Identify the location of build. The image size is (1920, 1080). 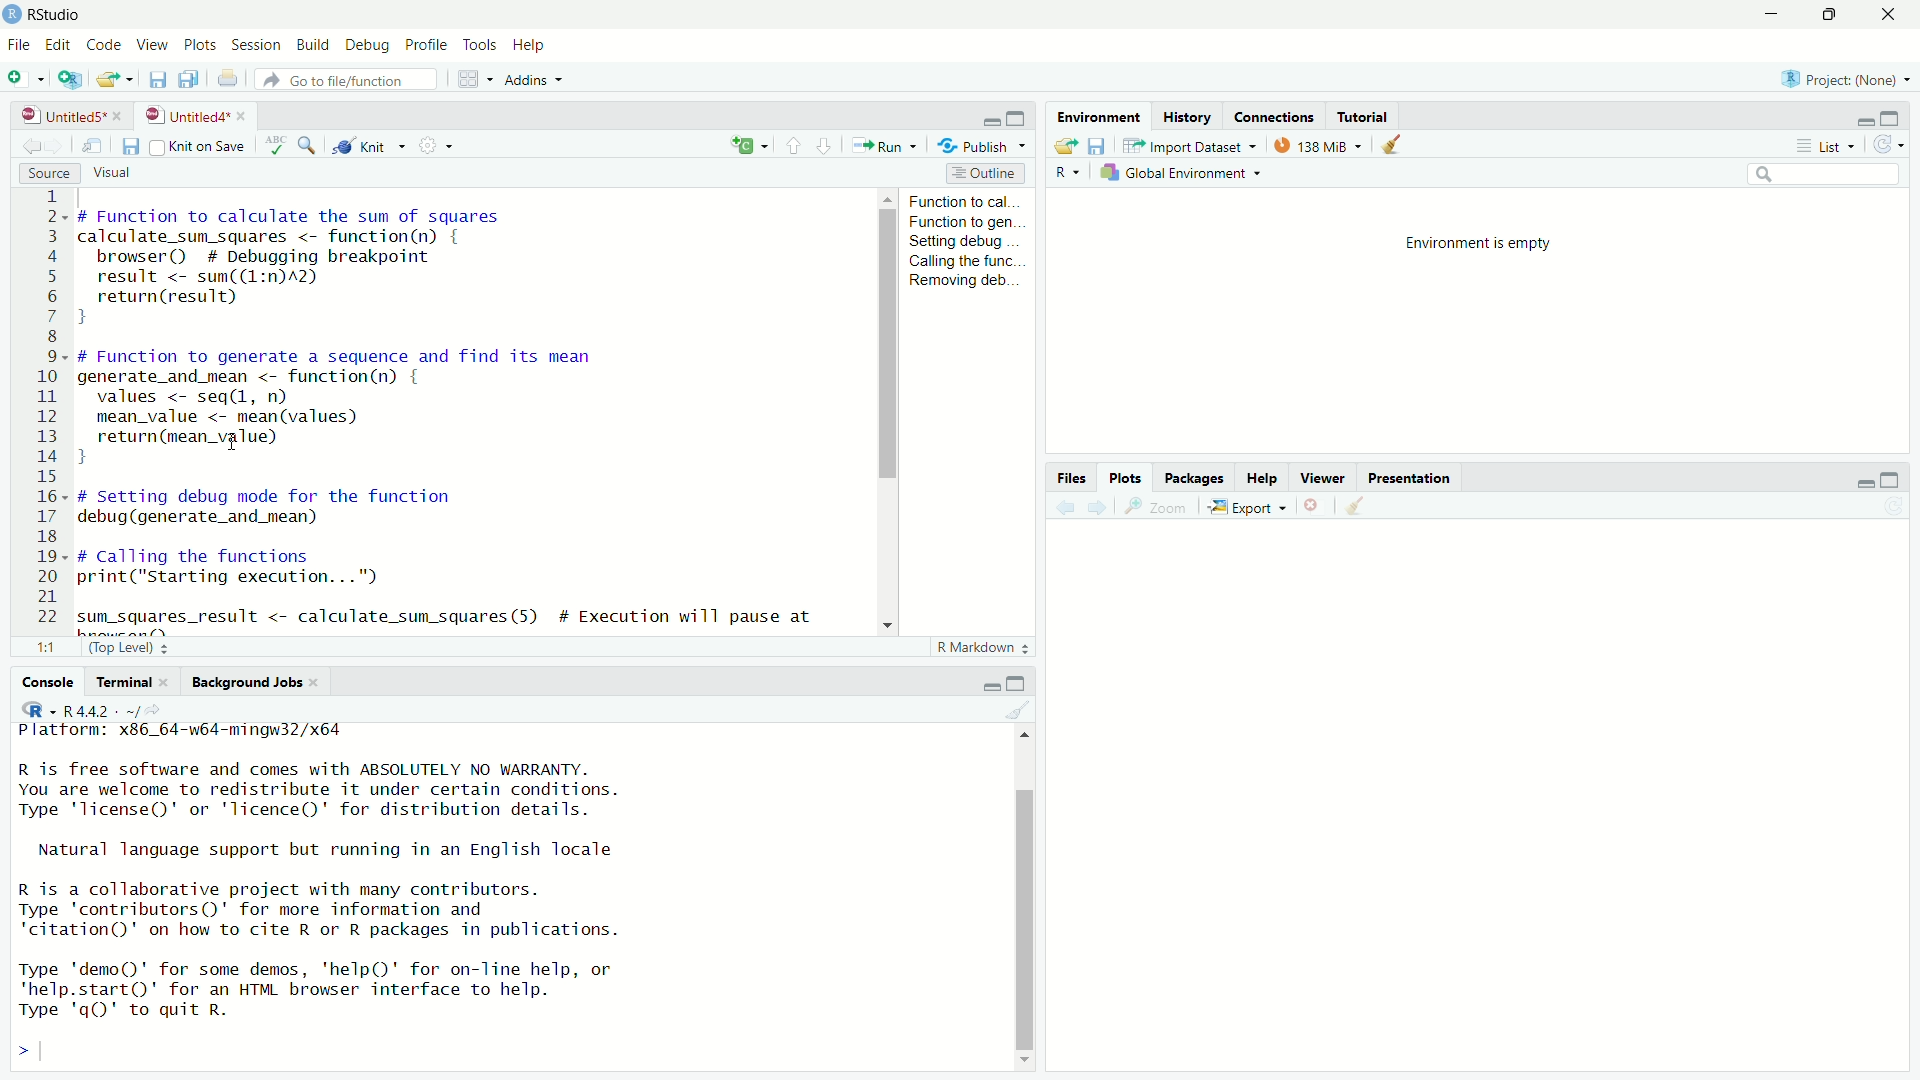
(314, 44).